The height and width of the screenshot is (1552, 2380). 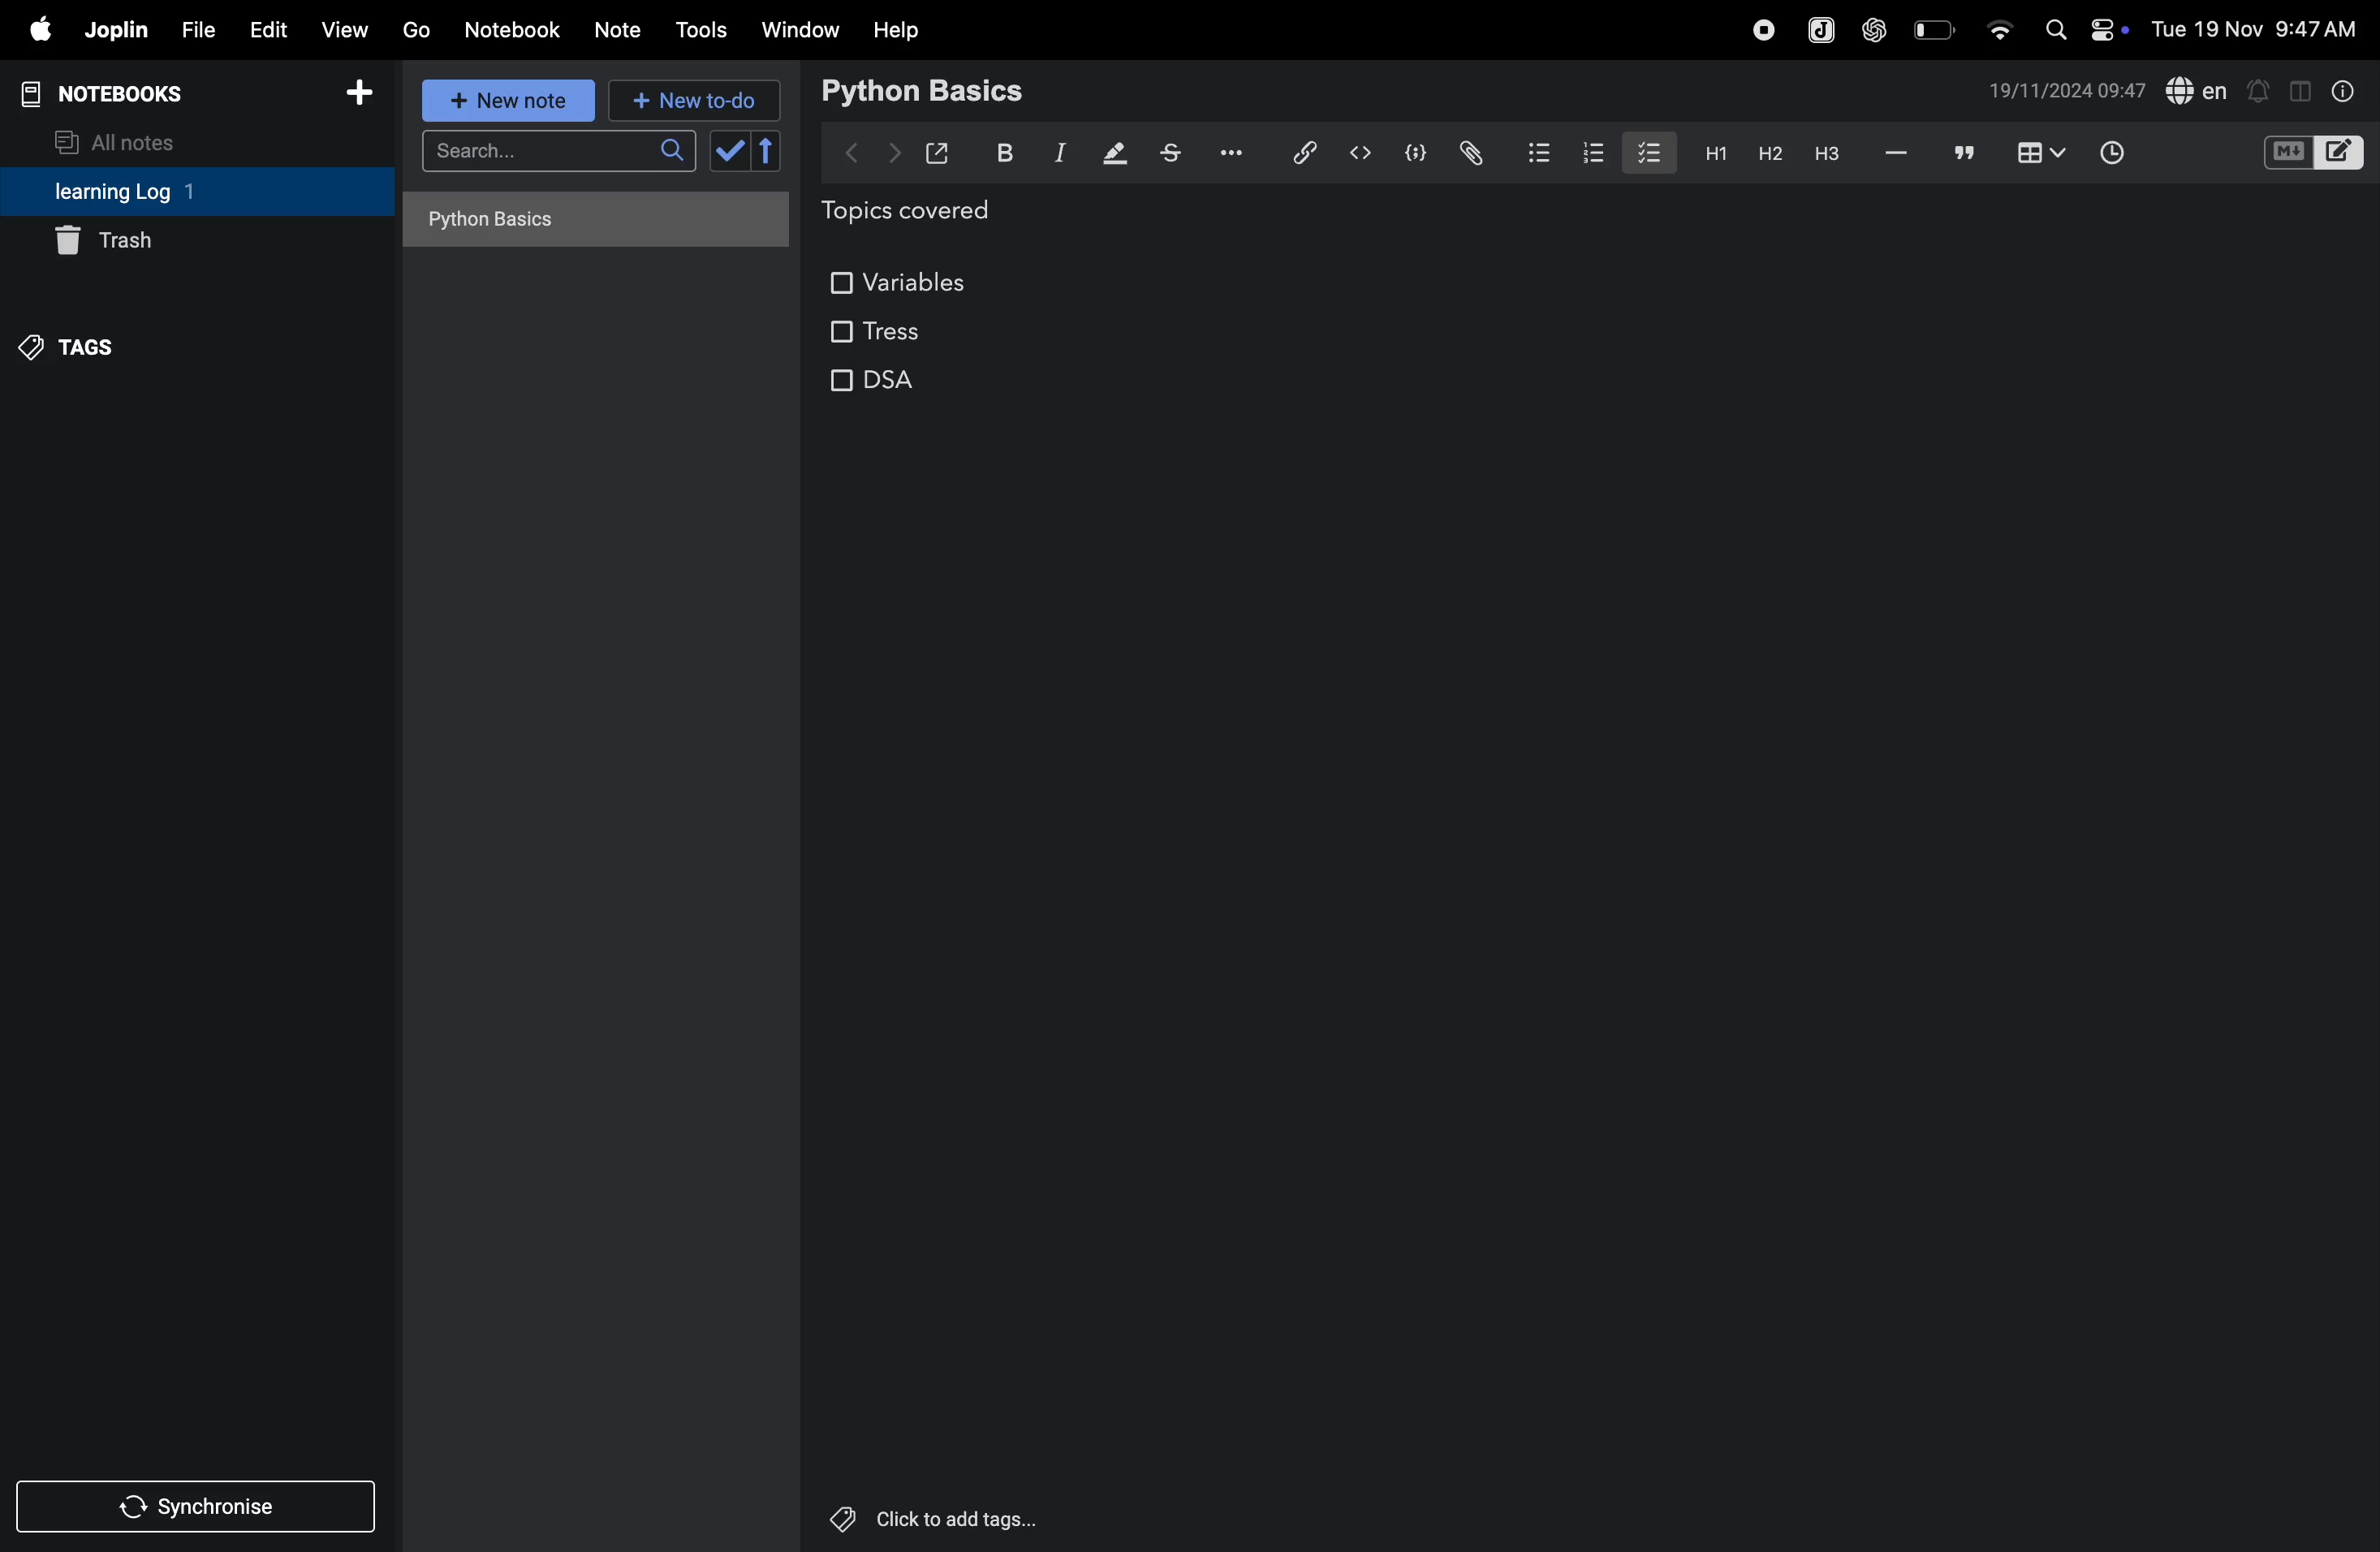 I want to click on open, so click(x=938, y=153).